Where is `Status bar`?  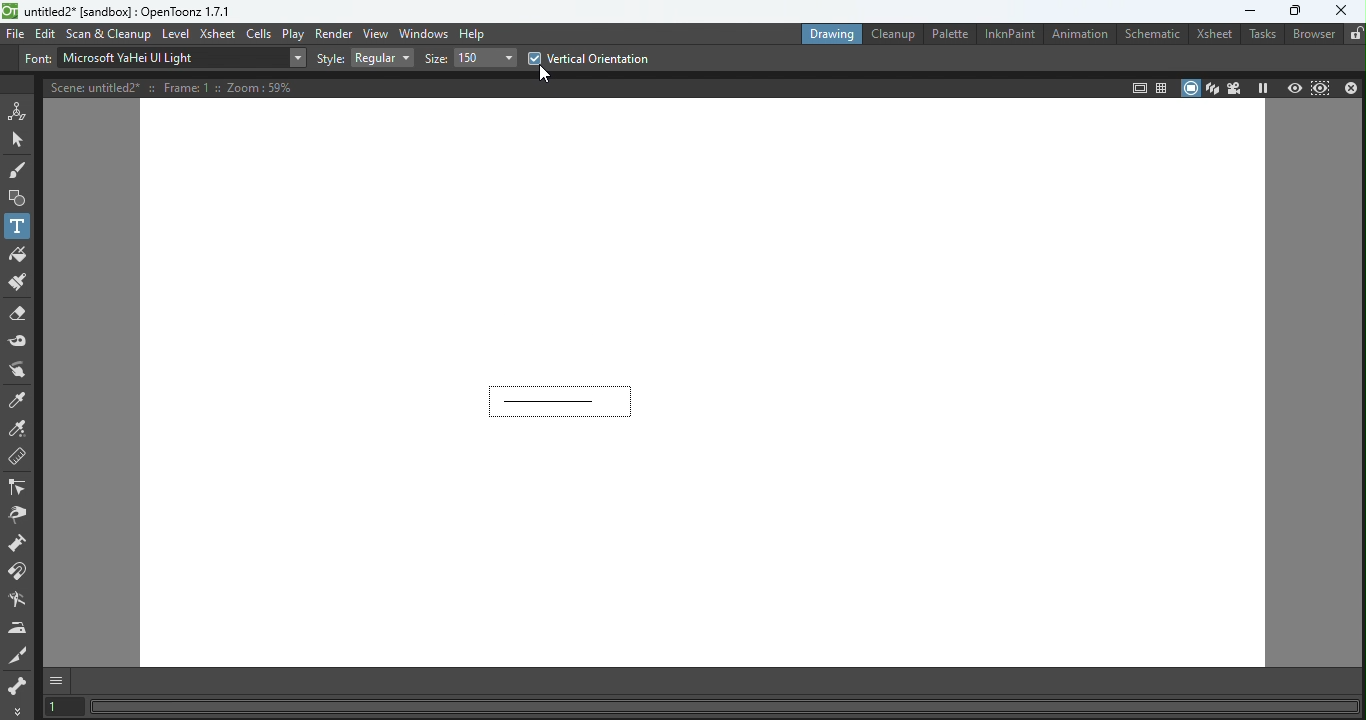
Status bar is located at coordinates (726, 705).